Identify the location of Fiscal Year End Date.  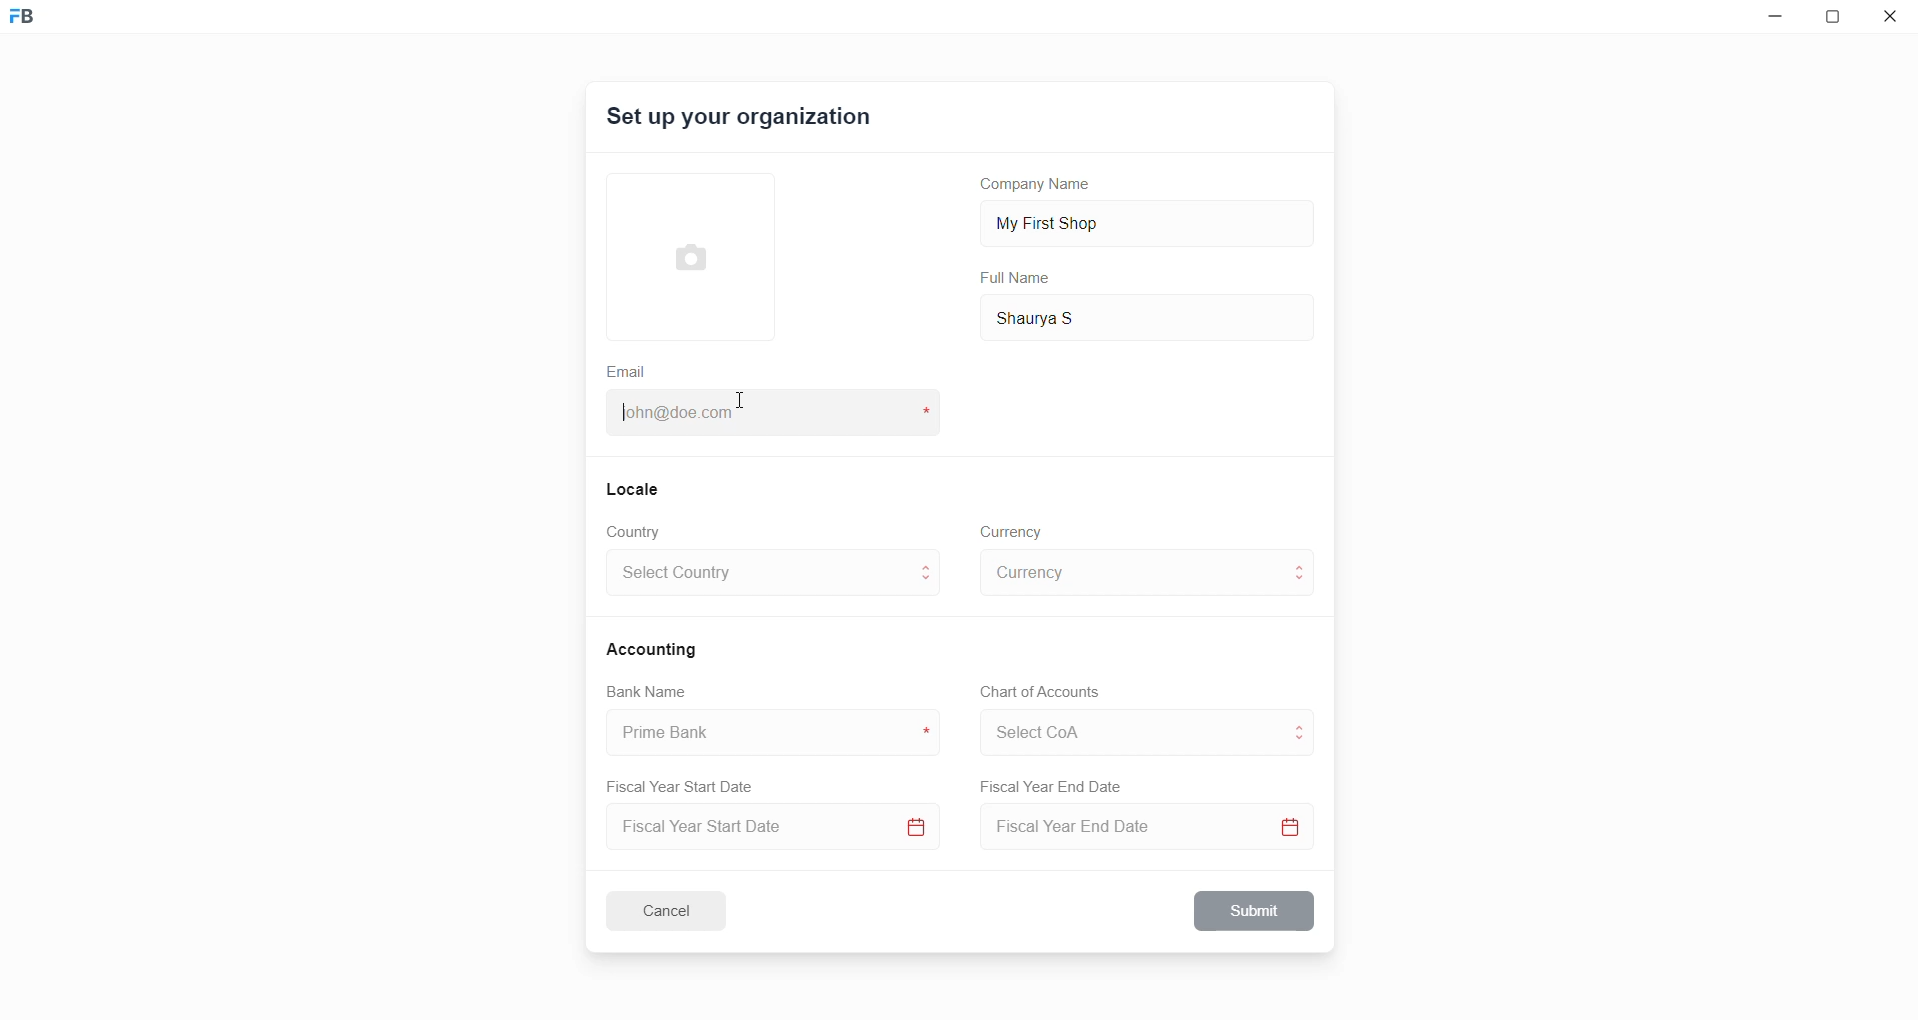
(1053, 787).